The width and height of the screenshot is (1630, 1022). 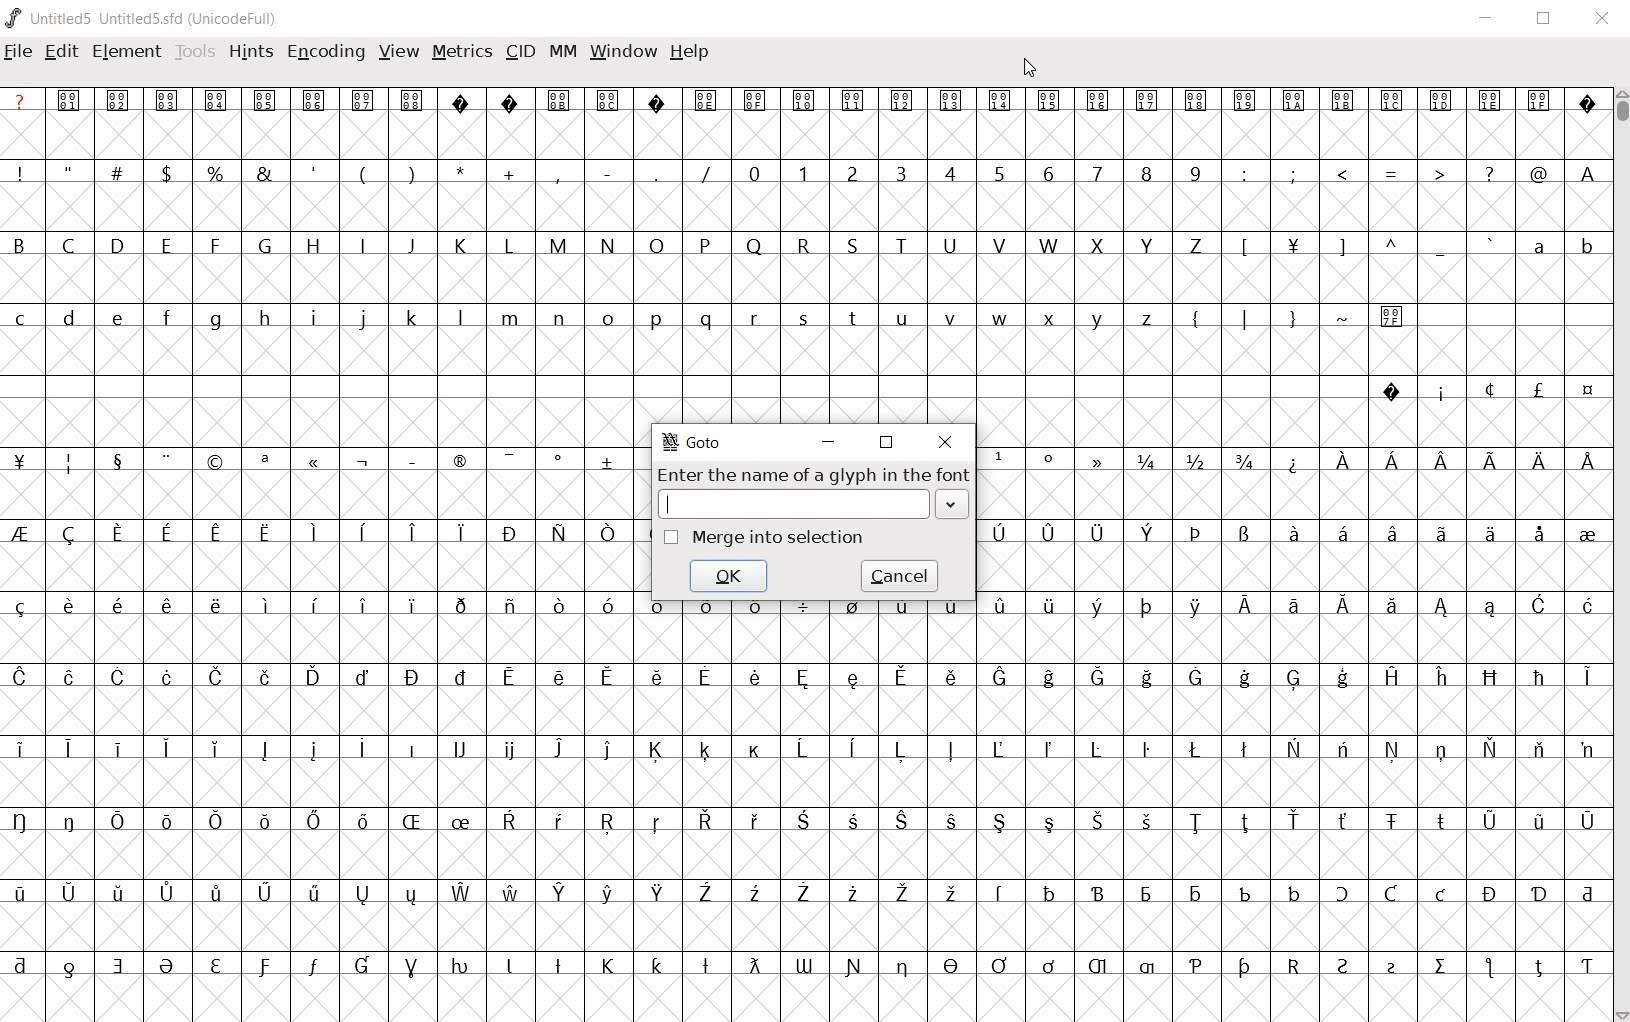 I want to click on Symbol, so click(x=1440, y=101).